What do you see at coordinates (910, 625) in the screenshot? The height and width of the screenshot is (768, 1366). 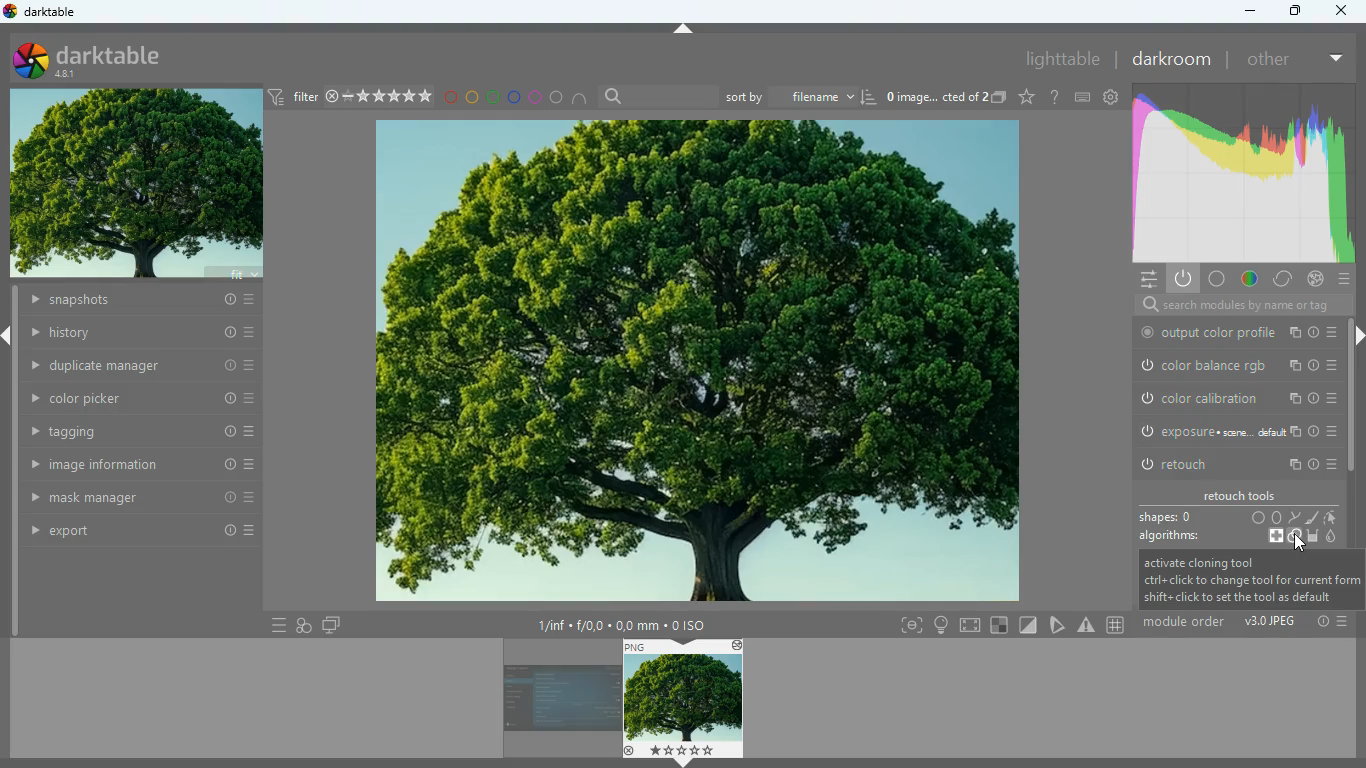 I see `frame` at bounding box center [910, 625].